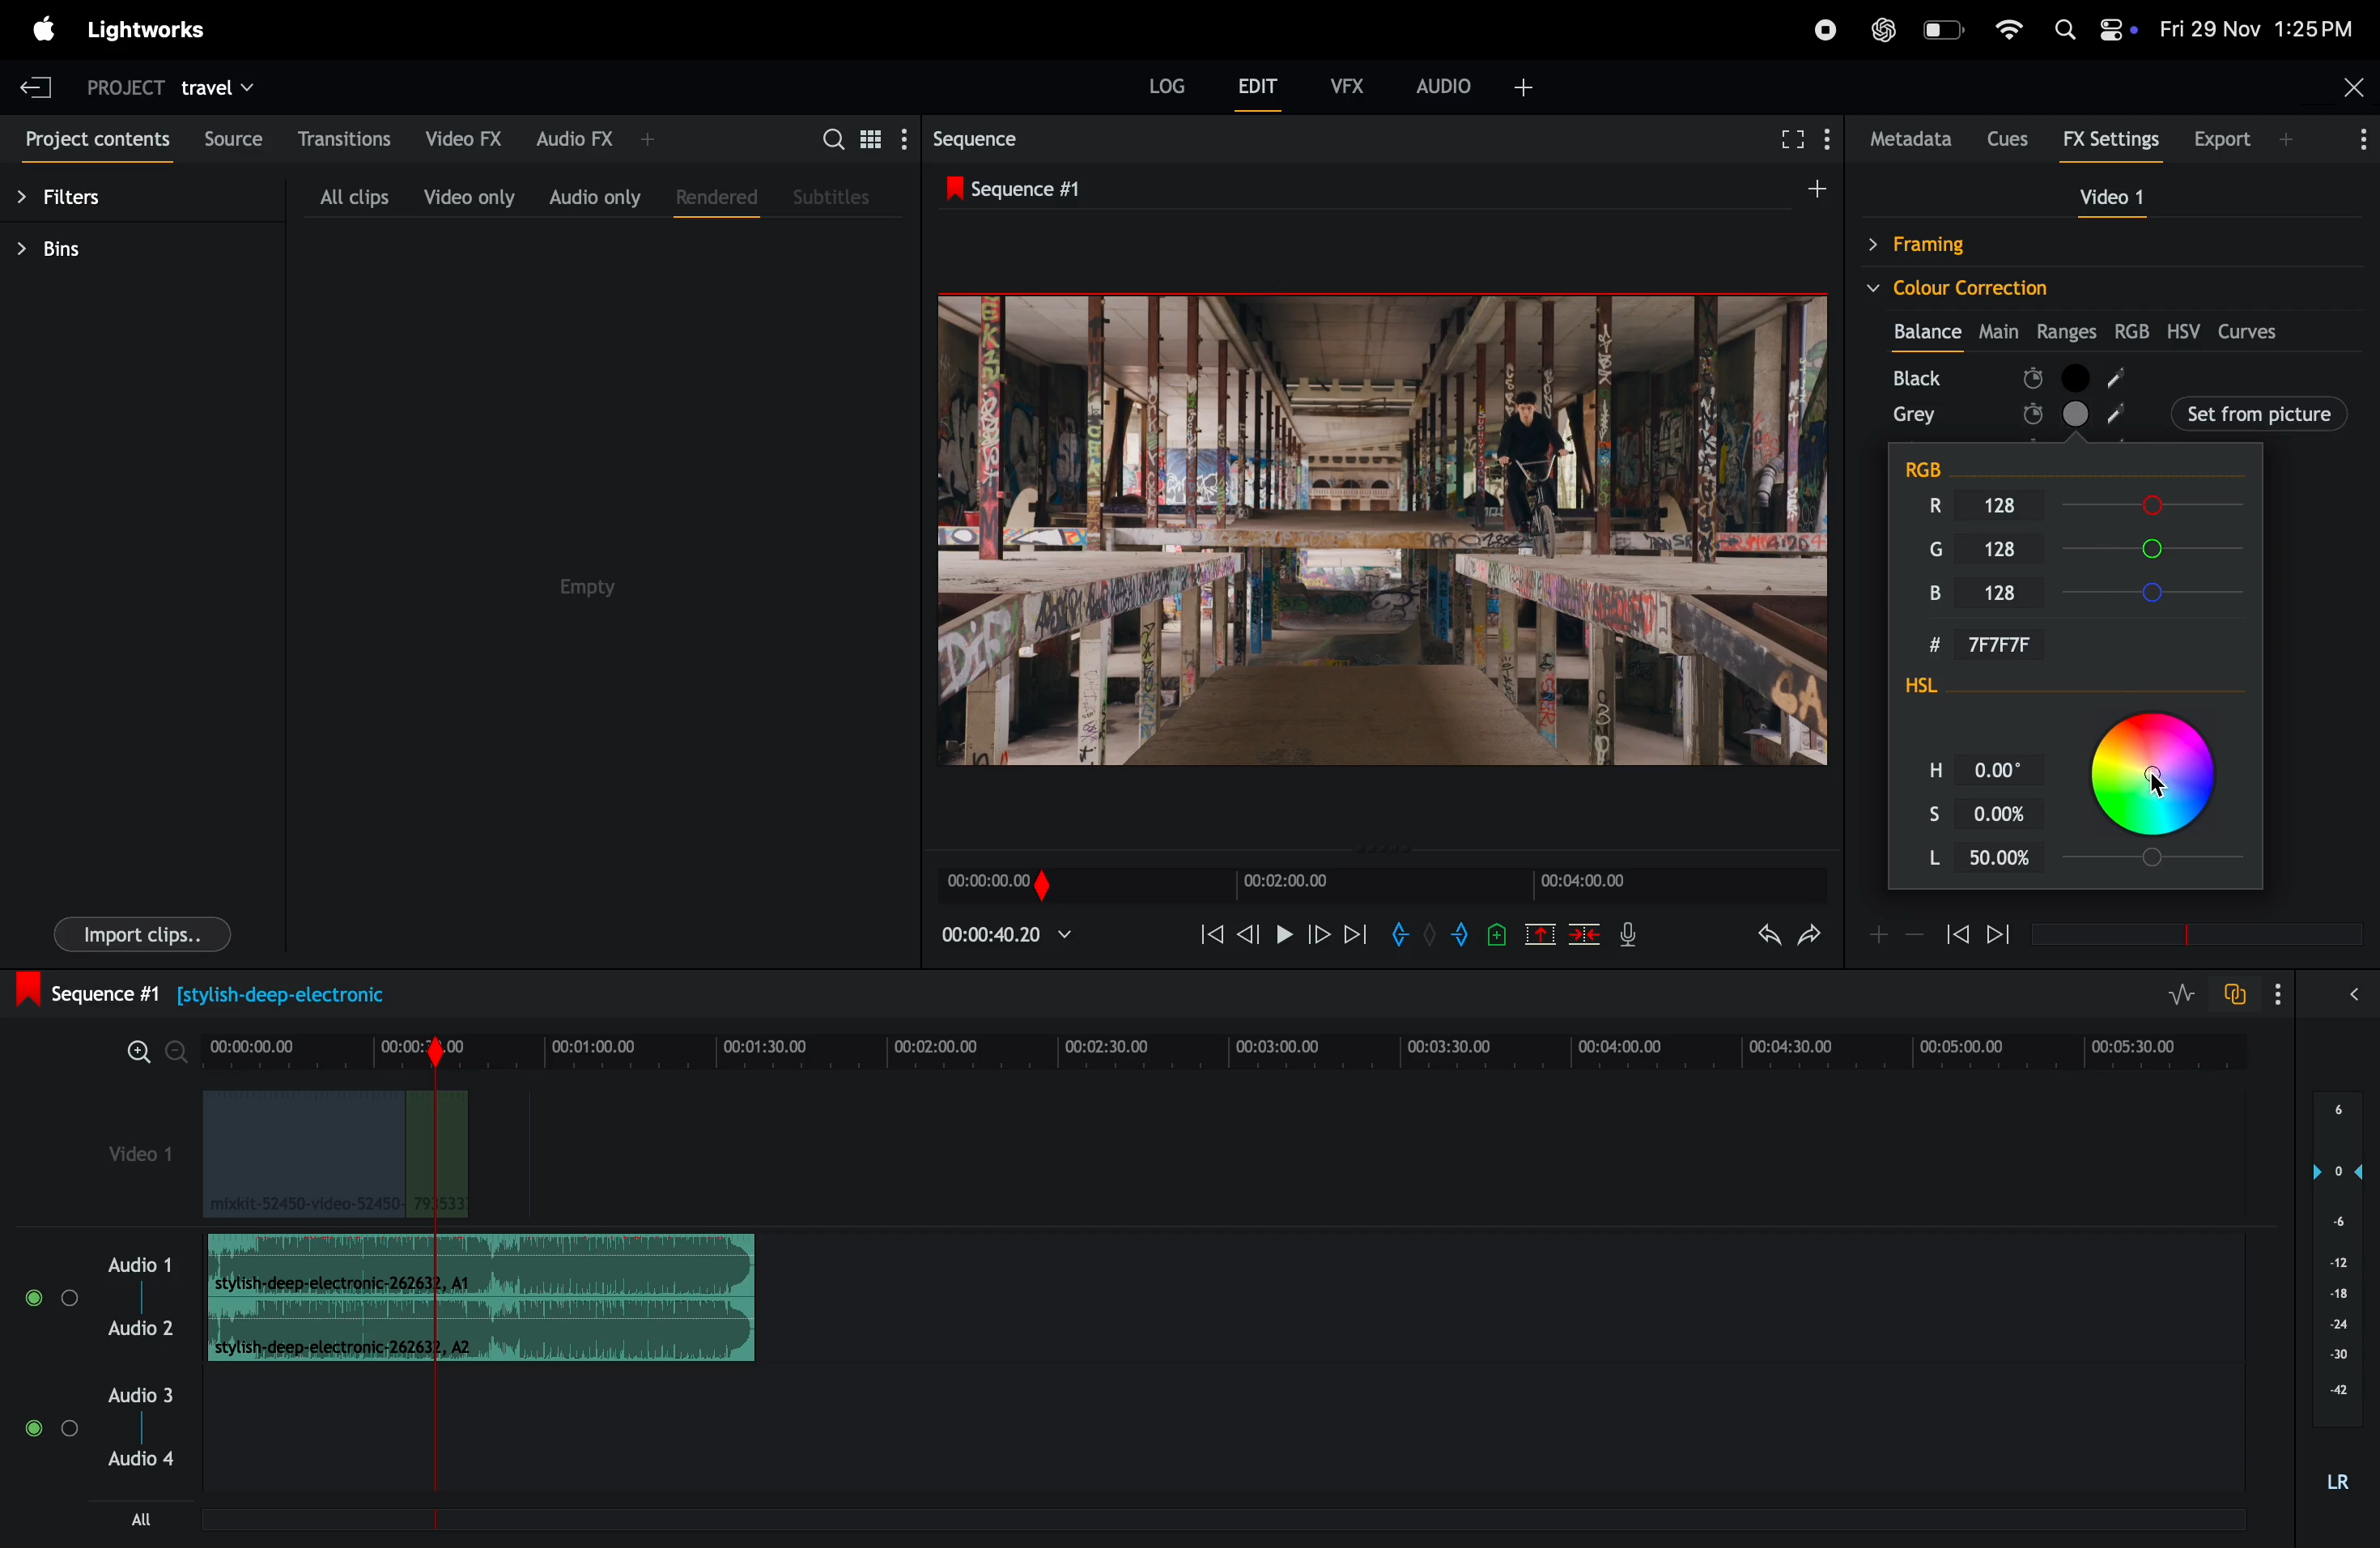 The width and height of the screenshot is (2380, 1548). I want to click on metadata, so click(1906, 139).